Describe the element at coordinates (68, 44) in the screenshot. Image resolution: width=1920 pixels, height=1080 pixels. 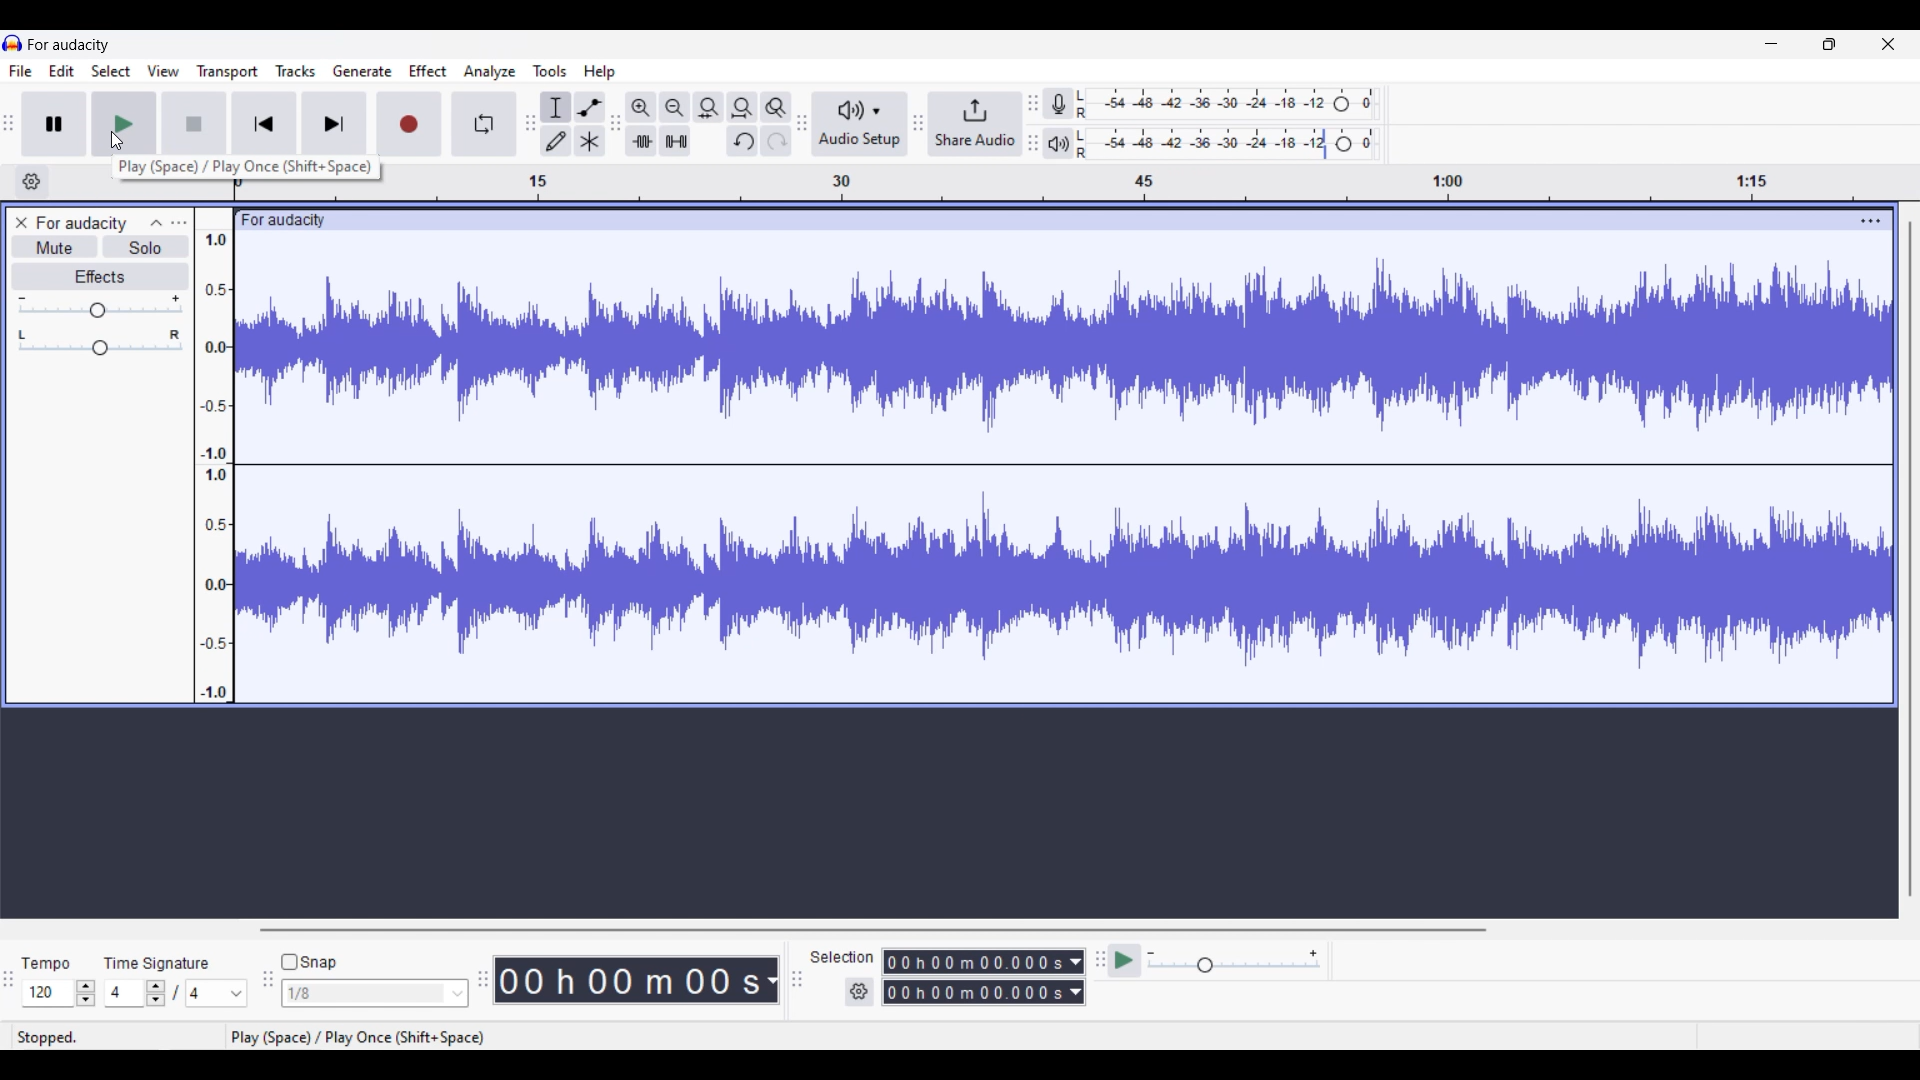
I see `For audacity` at that location.